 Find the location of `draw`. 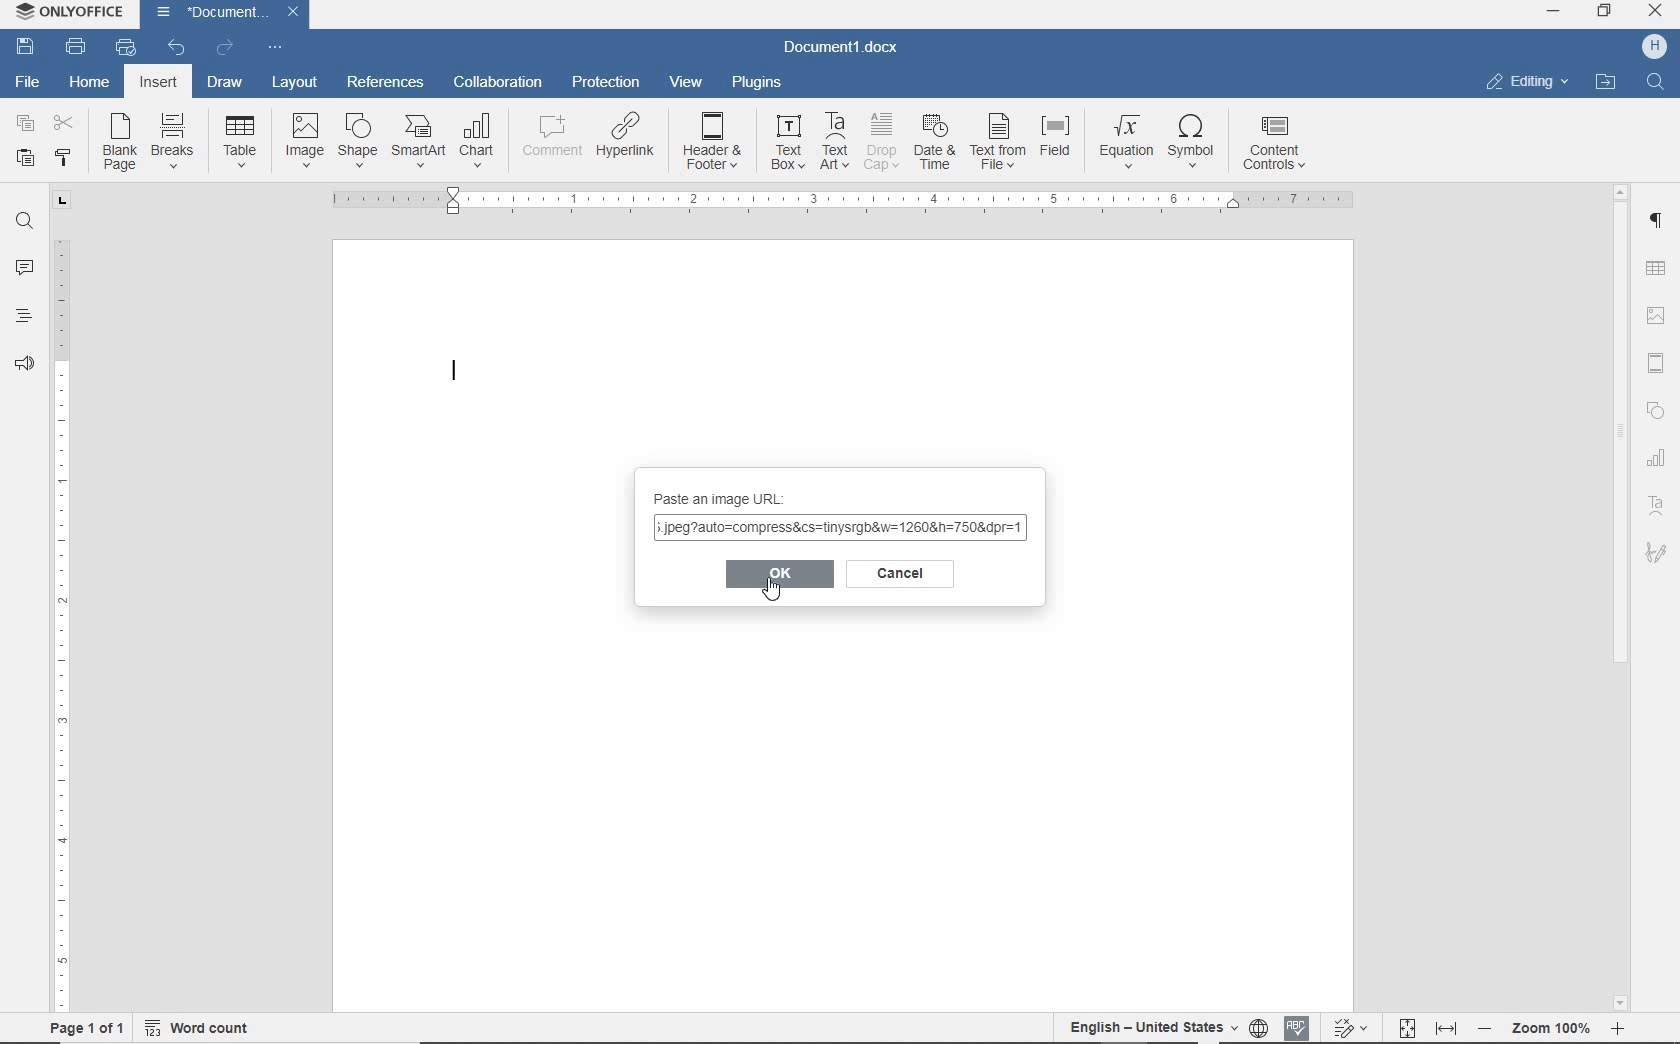

draw is located at coordinates (226, 83).